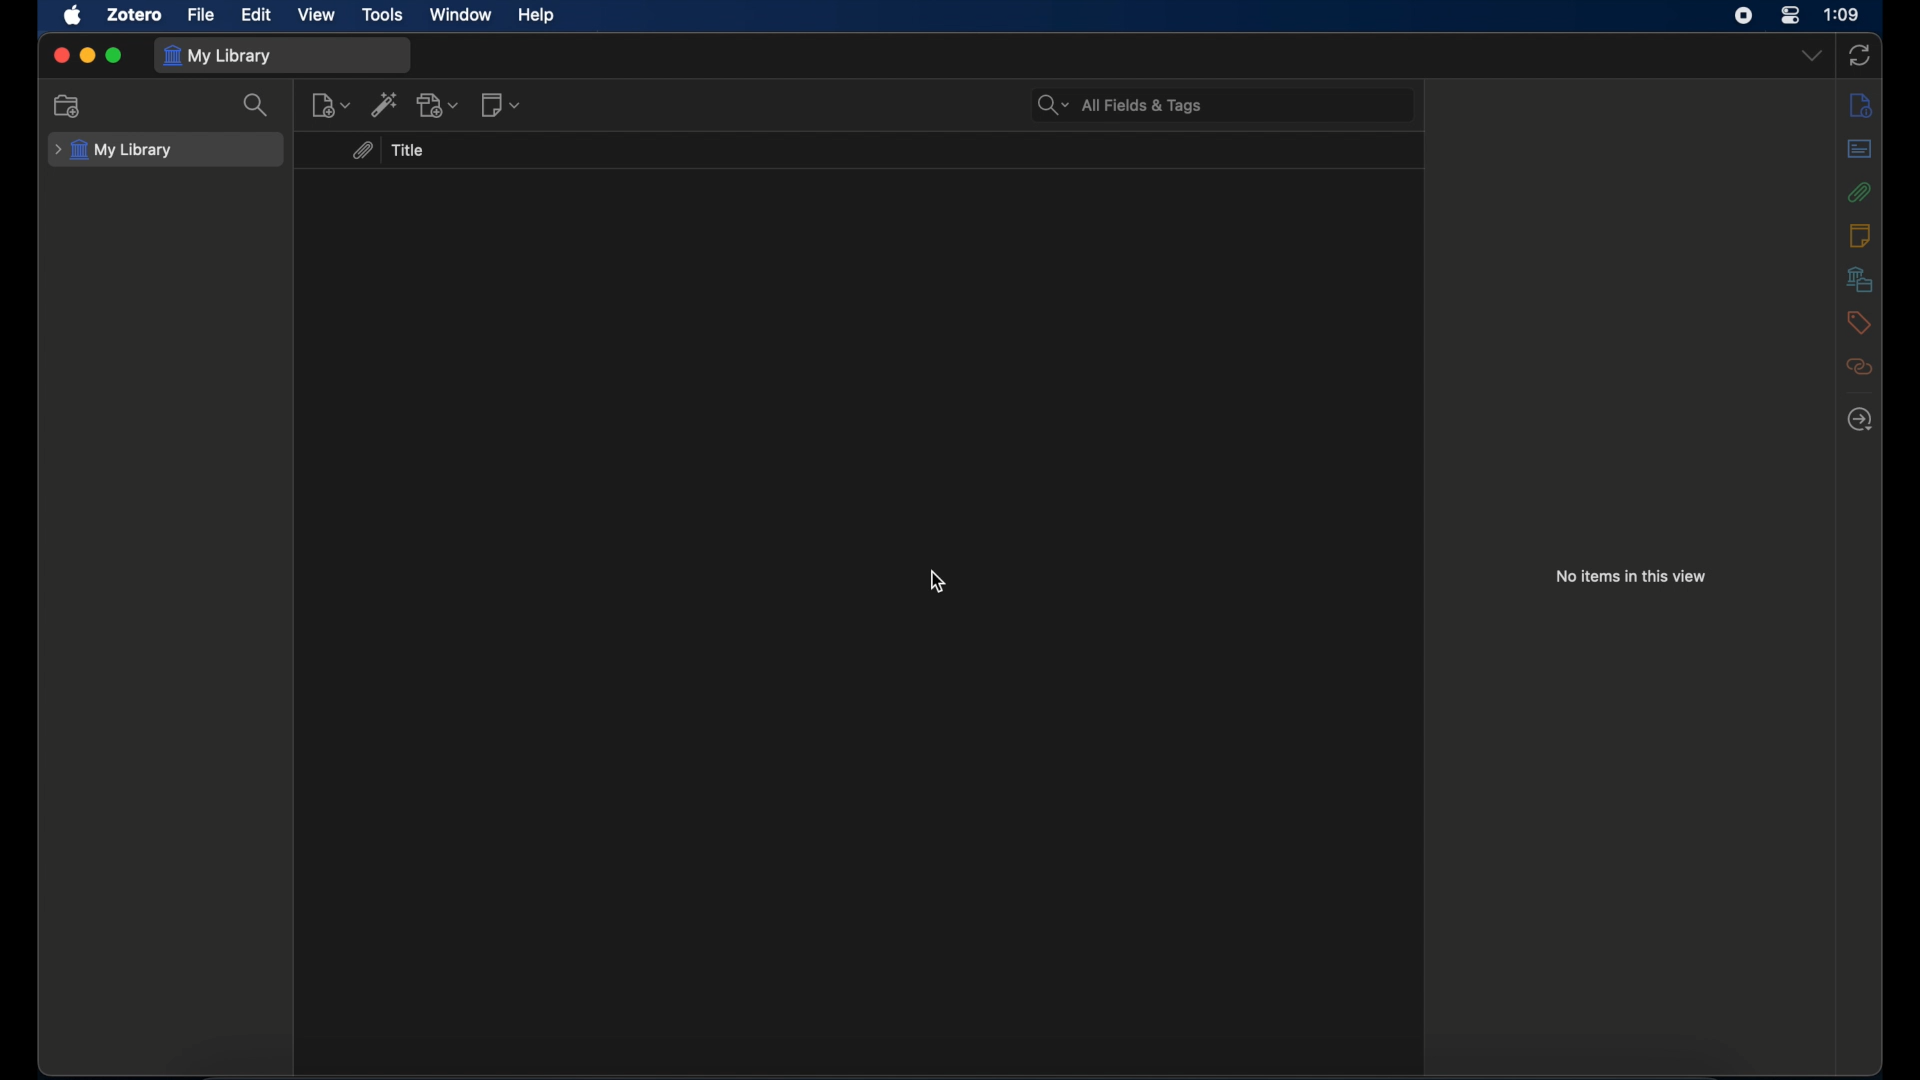  I want to click on apple, so click(74, 16).